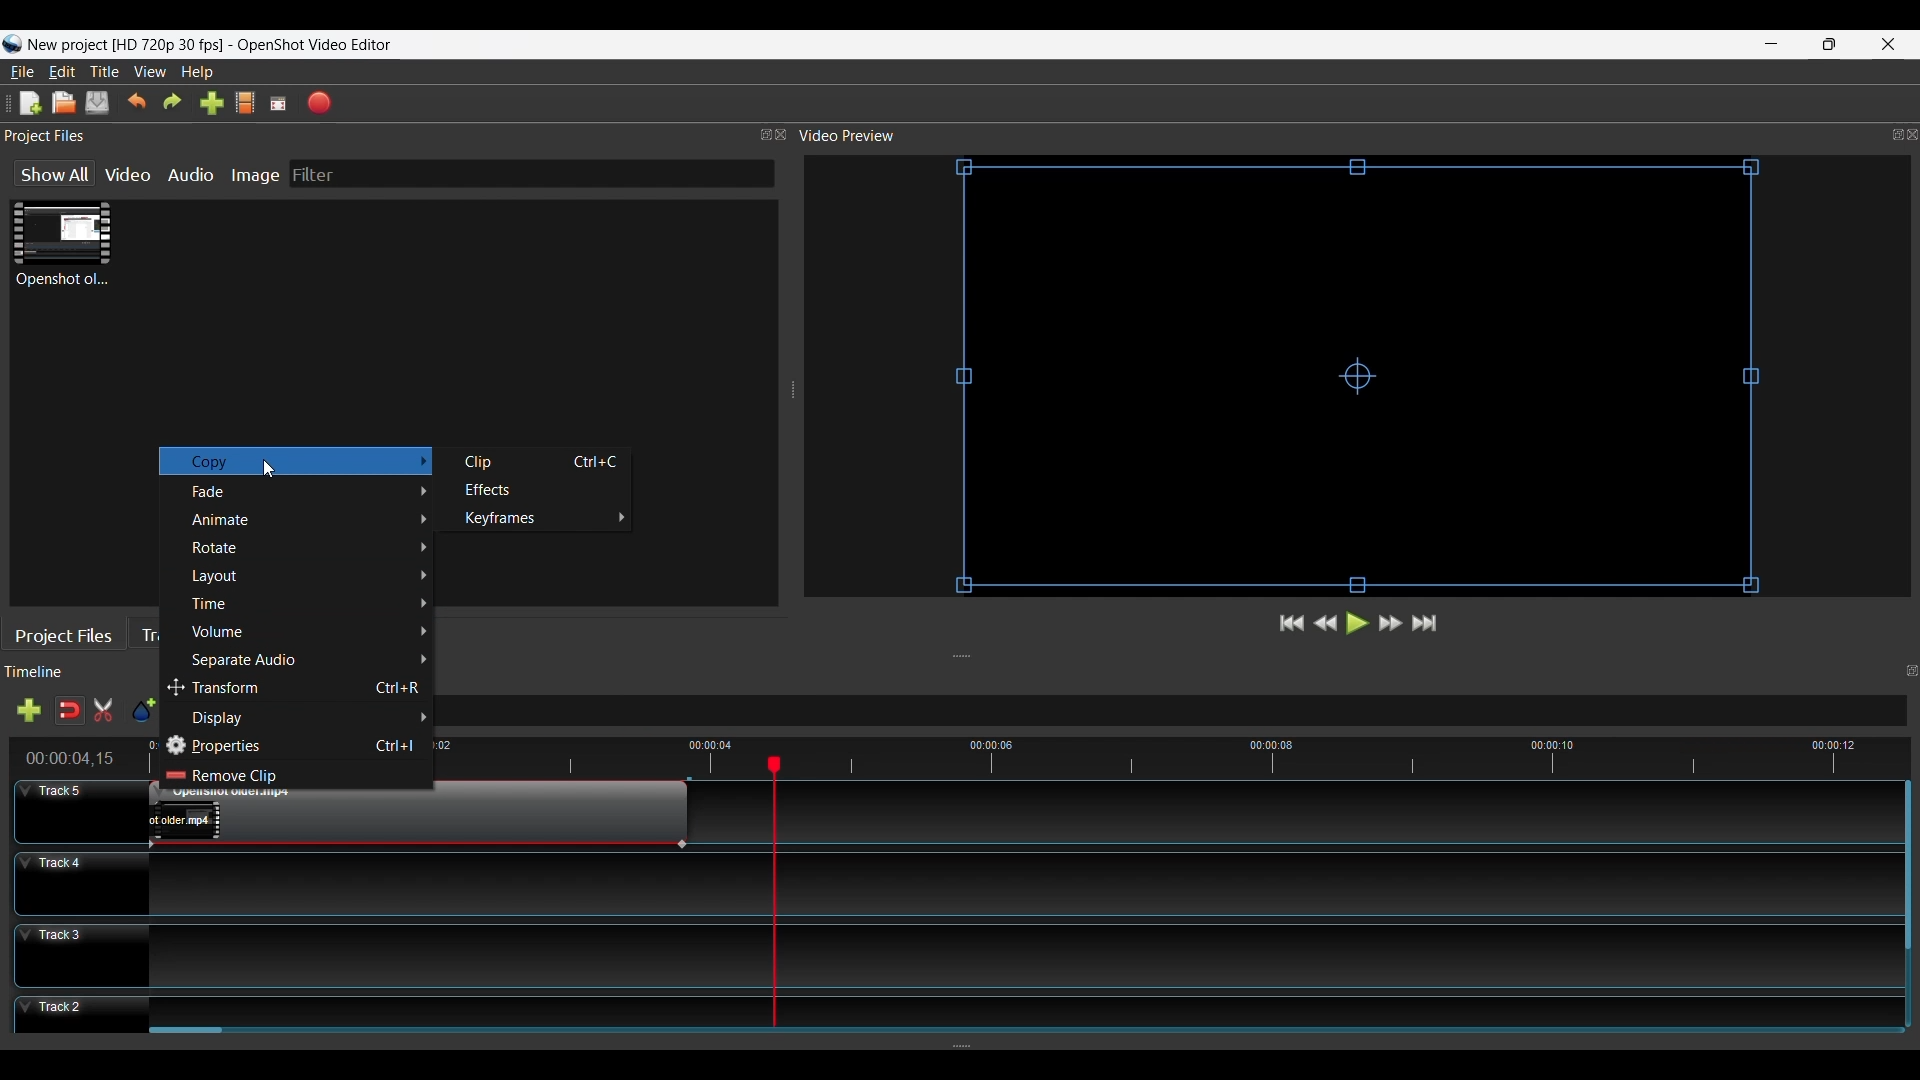  Describe the element at coordinates (1886, 43) in the screenshot. I see `Close` at that location.